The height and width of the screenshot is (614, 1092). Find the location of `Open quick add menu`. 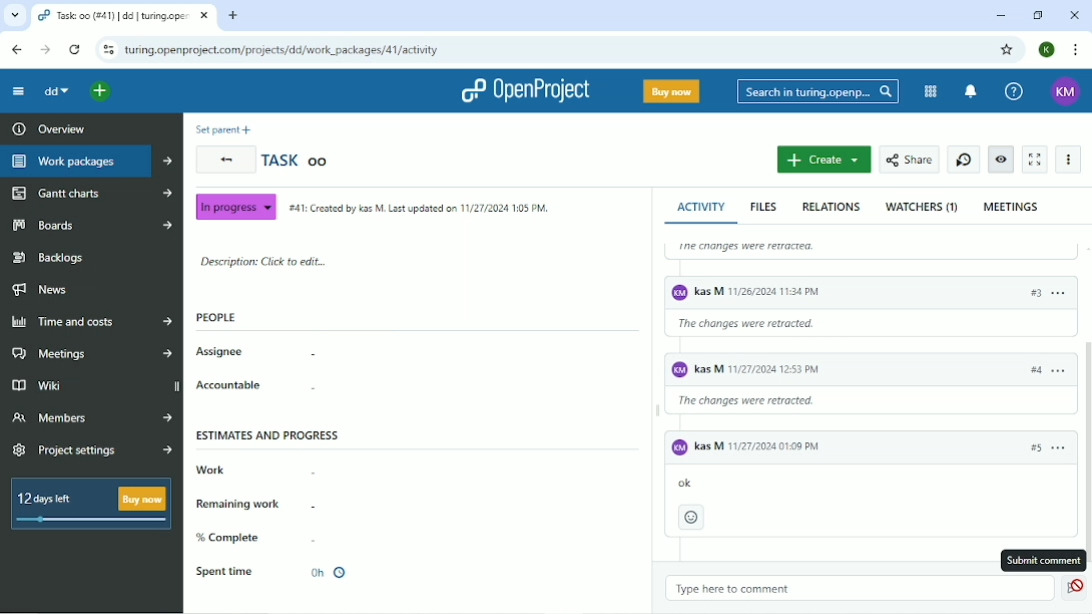

Open quick add menu is located at coordinates (102, 92).